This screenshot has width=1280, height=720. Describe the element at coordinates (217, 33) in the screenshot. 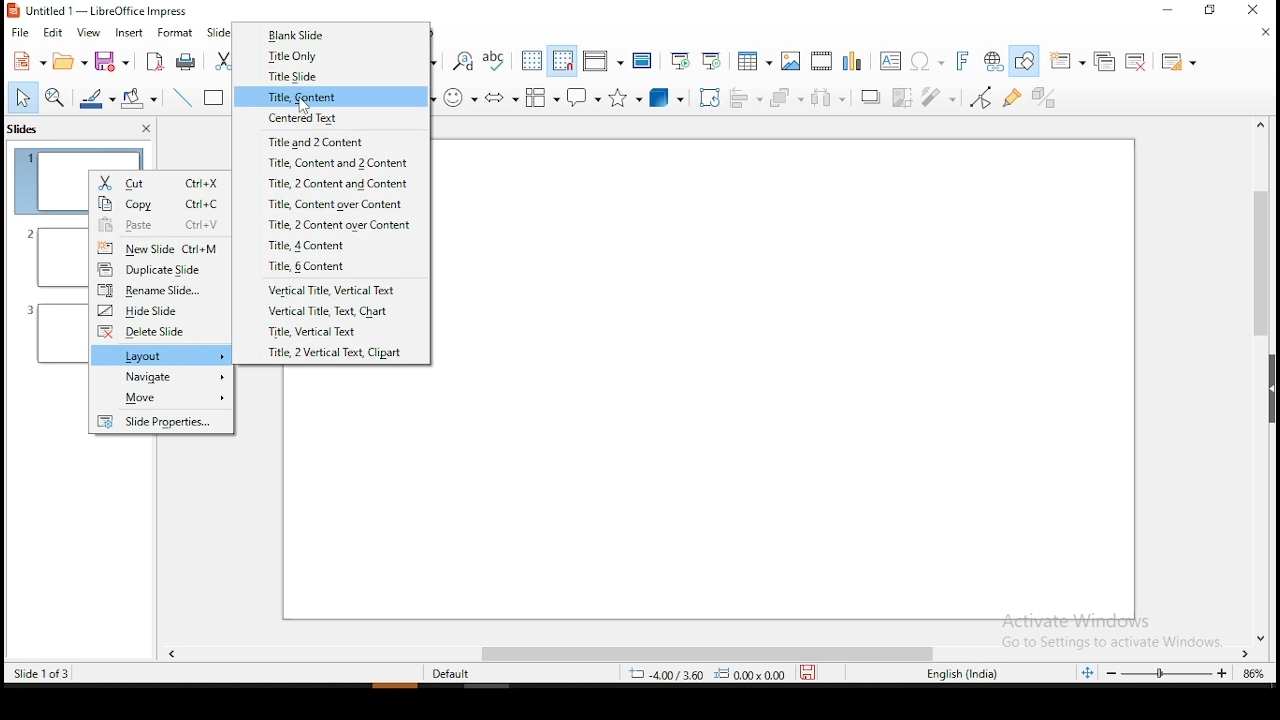

I see `slide` at that location.